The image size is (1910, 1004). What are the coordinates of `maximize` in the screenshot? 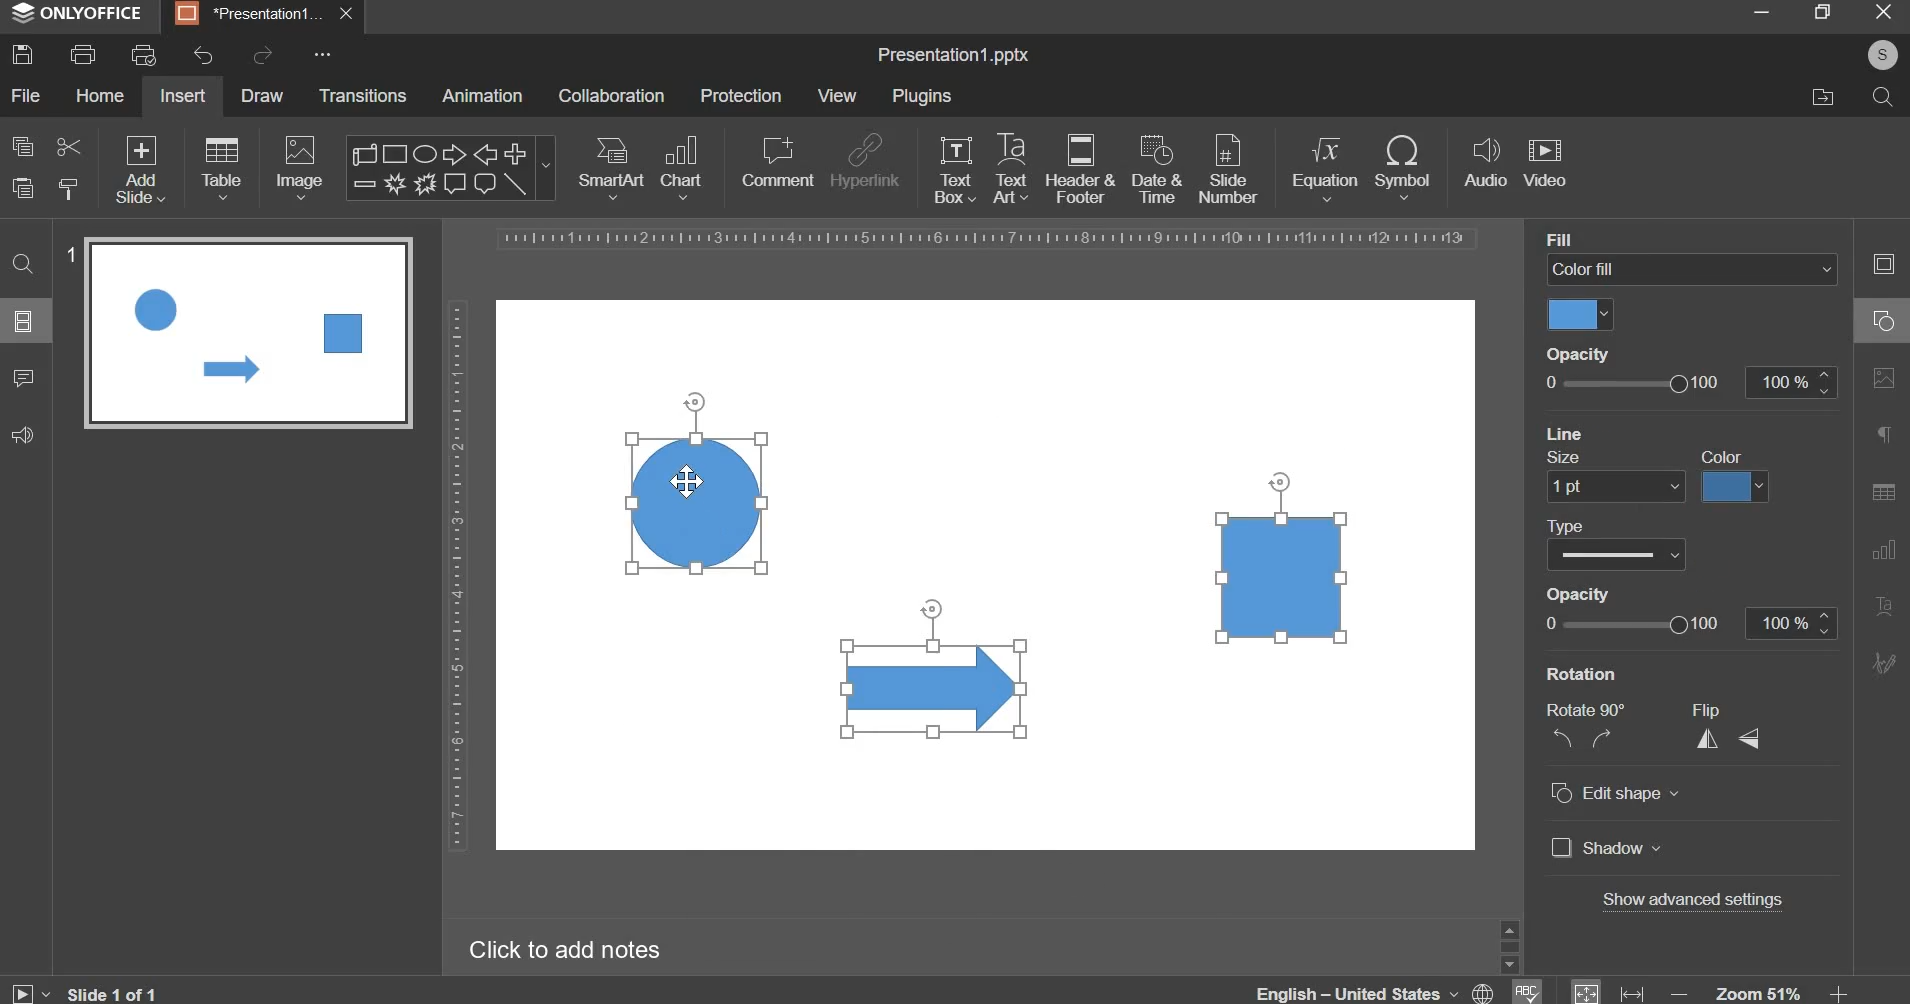 It's located at (1821, 11).